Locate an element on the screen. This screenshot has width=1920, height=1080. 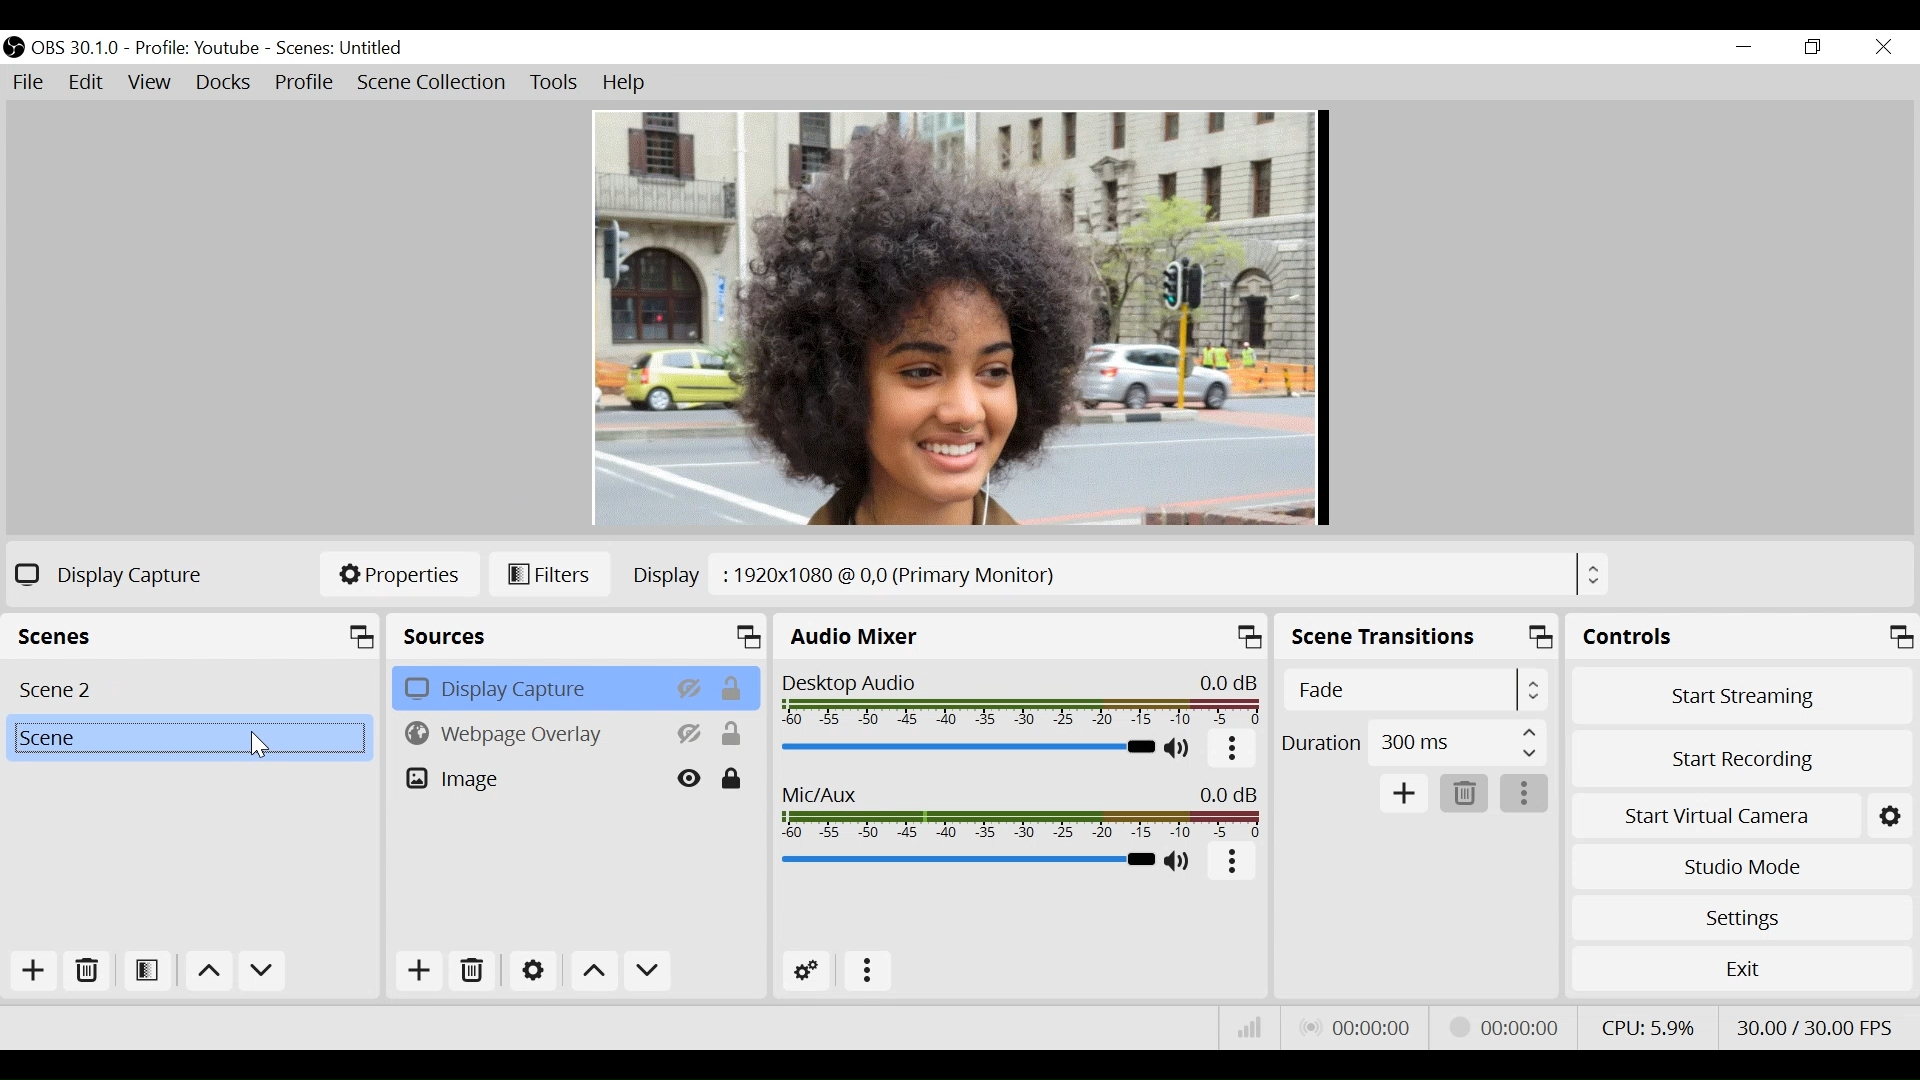
Mic/Aux is located at coordinates (1019, 809).